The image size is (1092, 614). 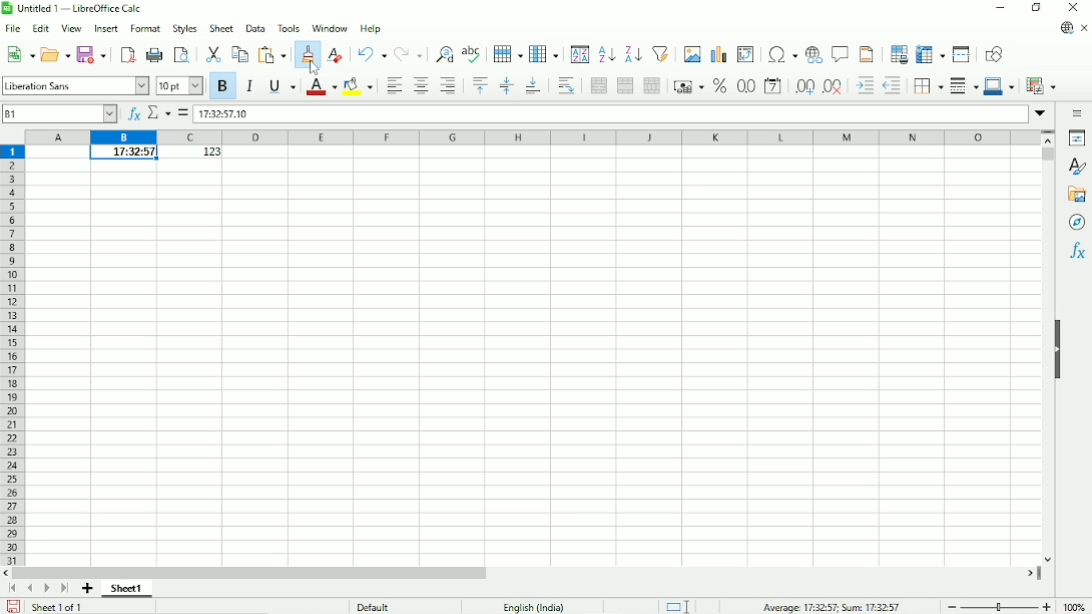 What do you see at coordinates (288, 27) in the screenshot?
I see `Tools` at bounding box center [288, 27].